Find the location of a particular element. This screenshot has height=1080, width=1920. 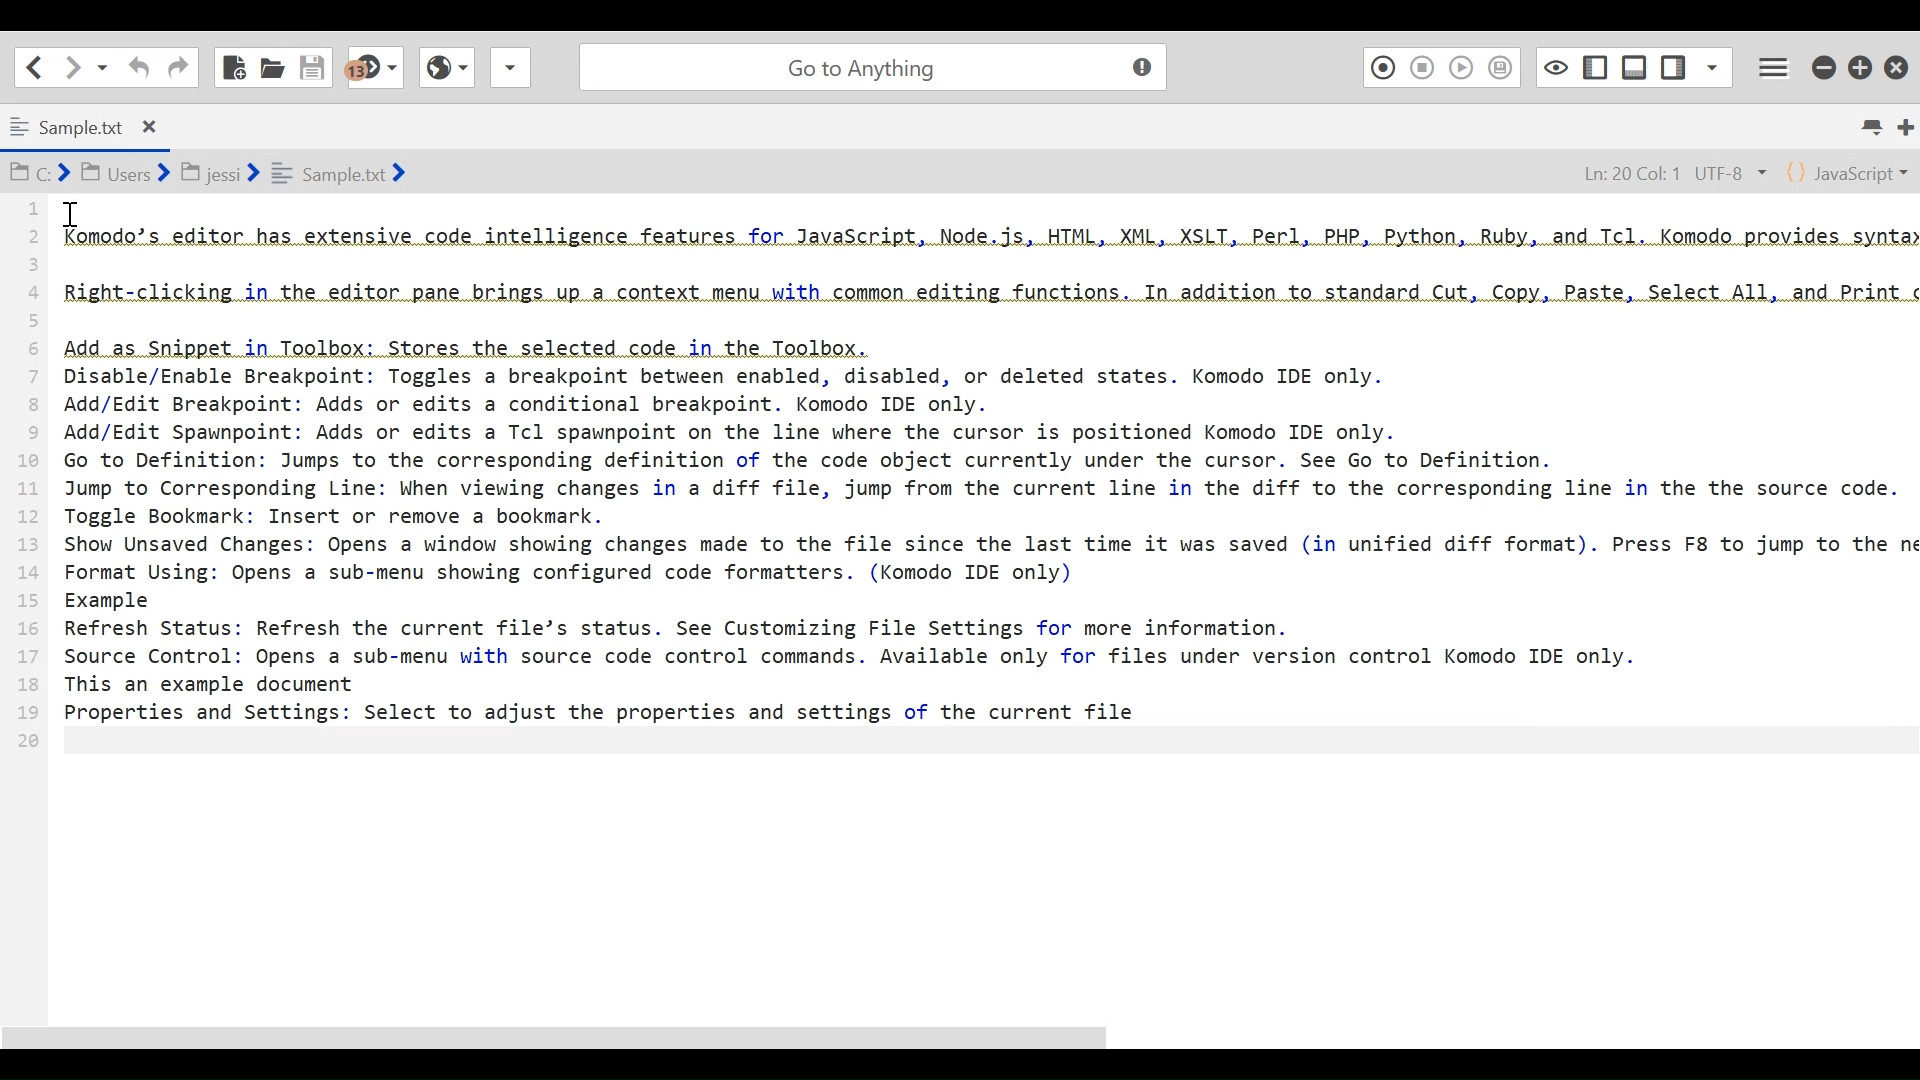

File Type is located at coordinates (1849, 171).